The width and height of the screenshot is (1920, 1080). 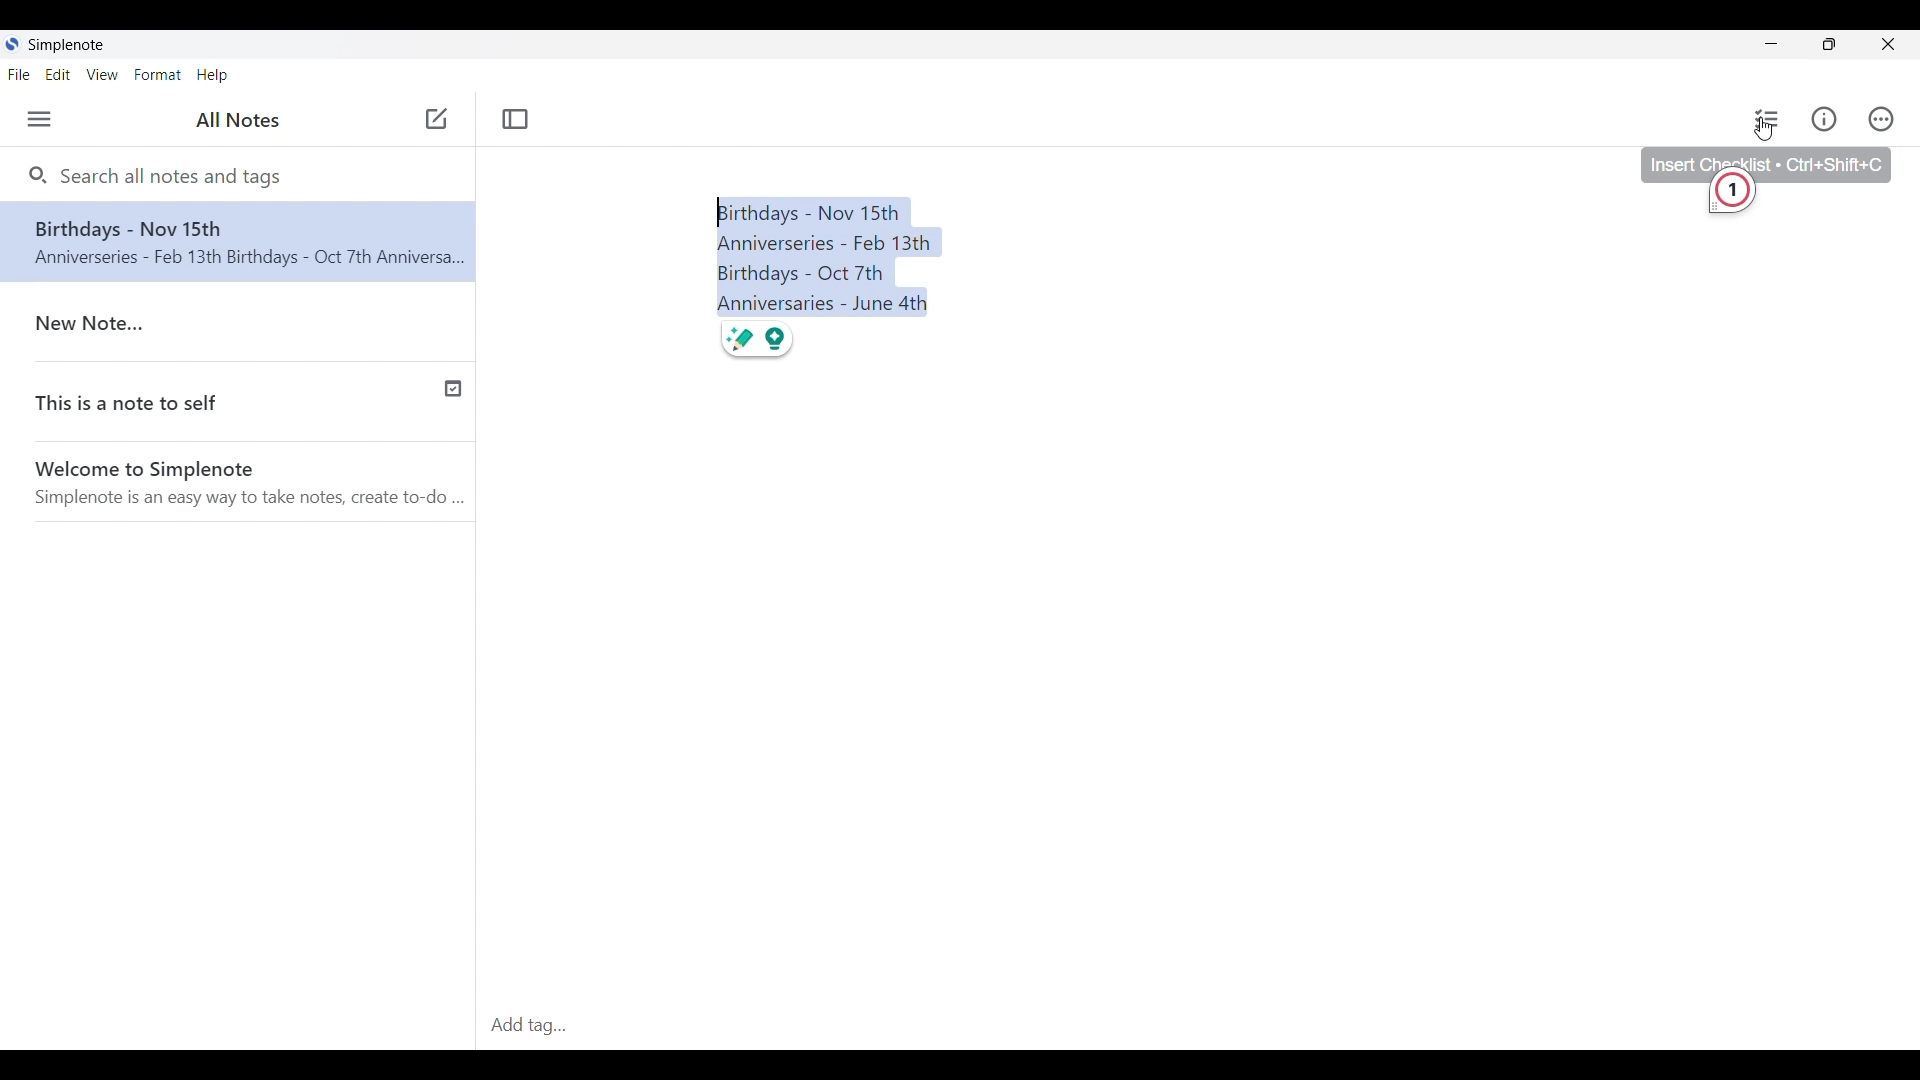 I want to click on Actions, so click(x=1881, y=119).